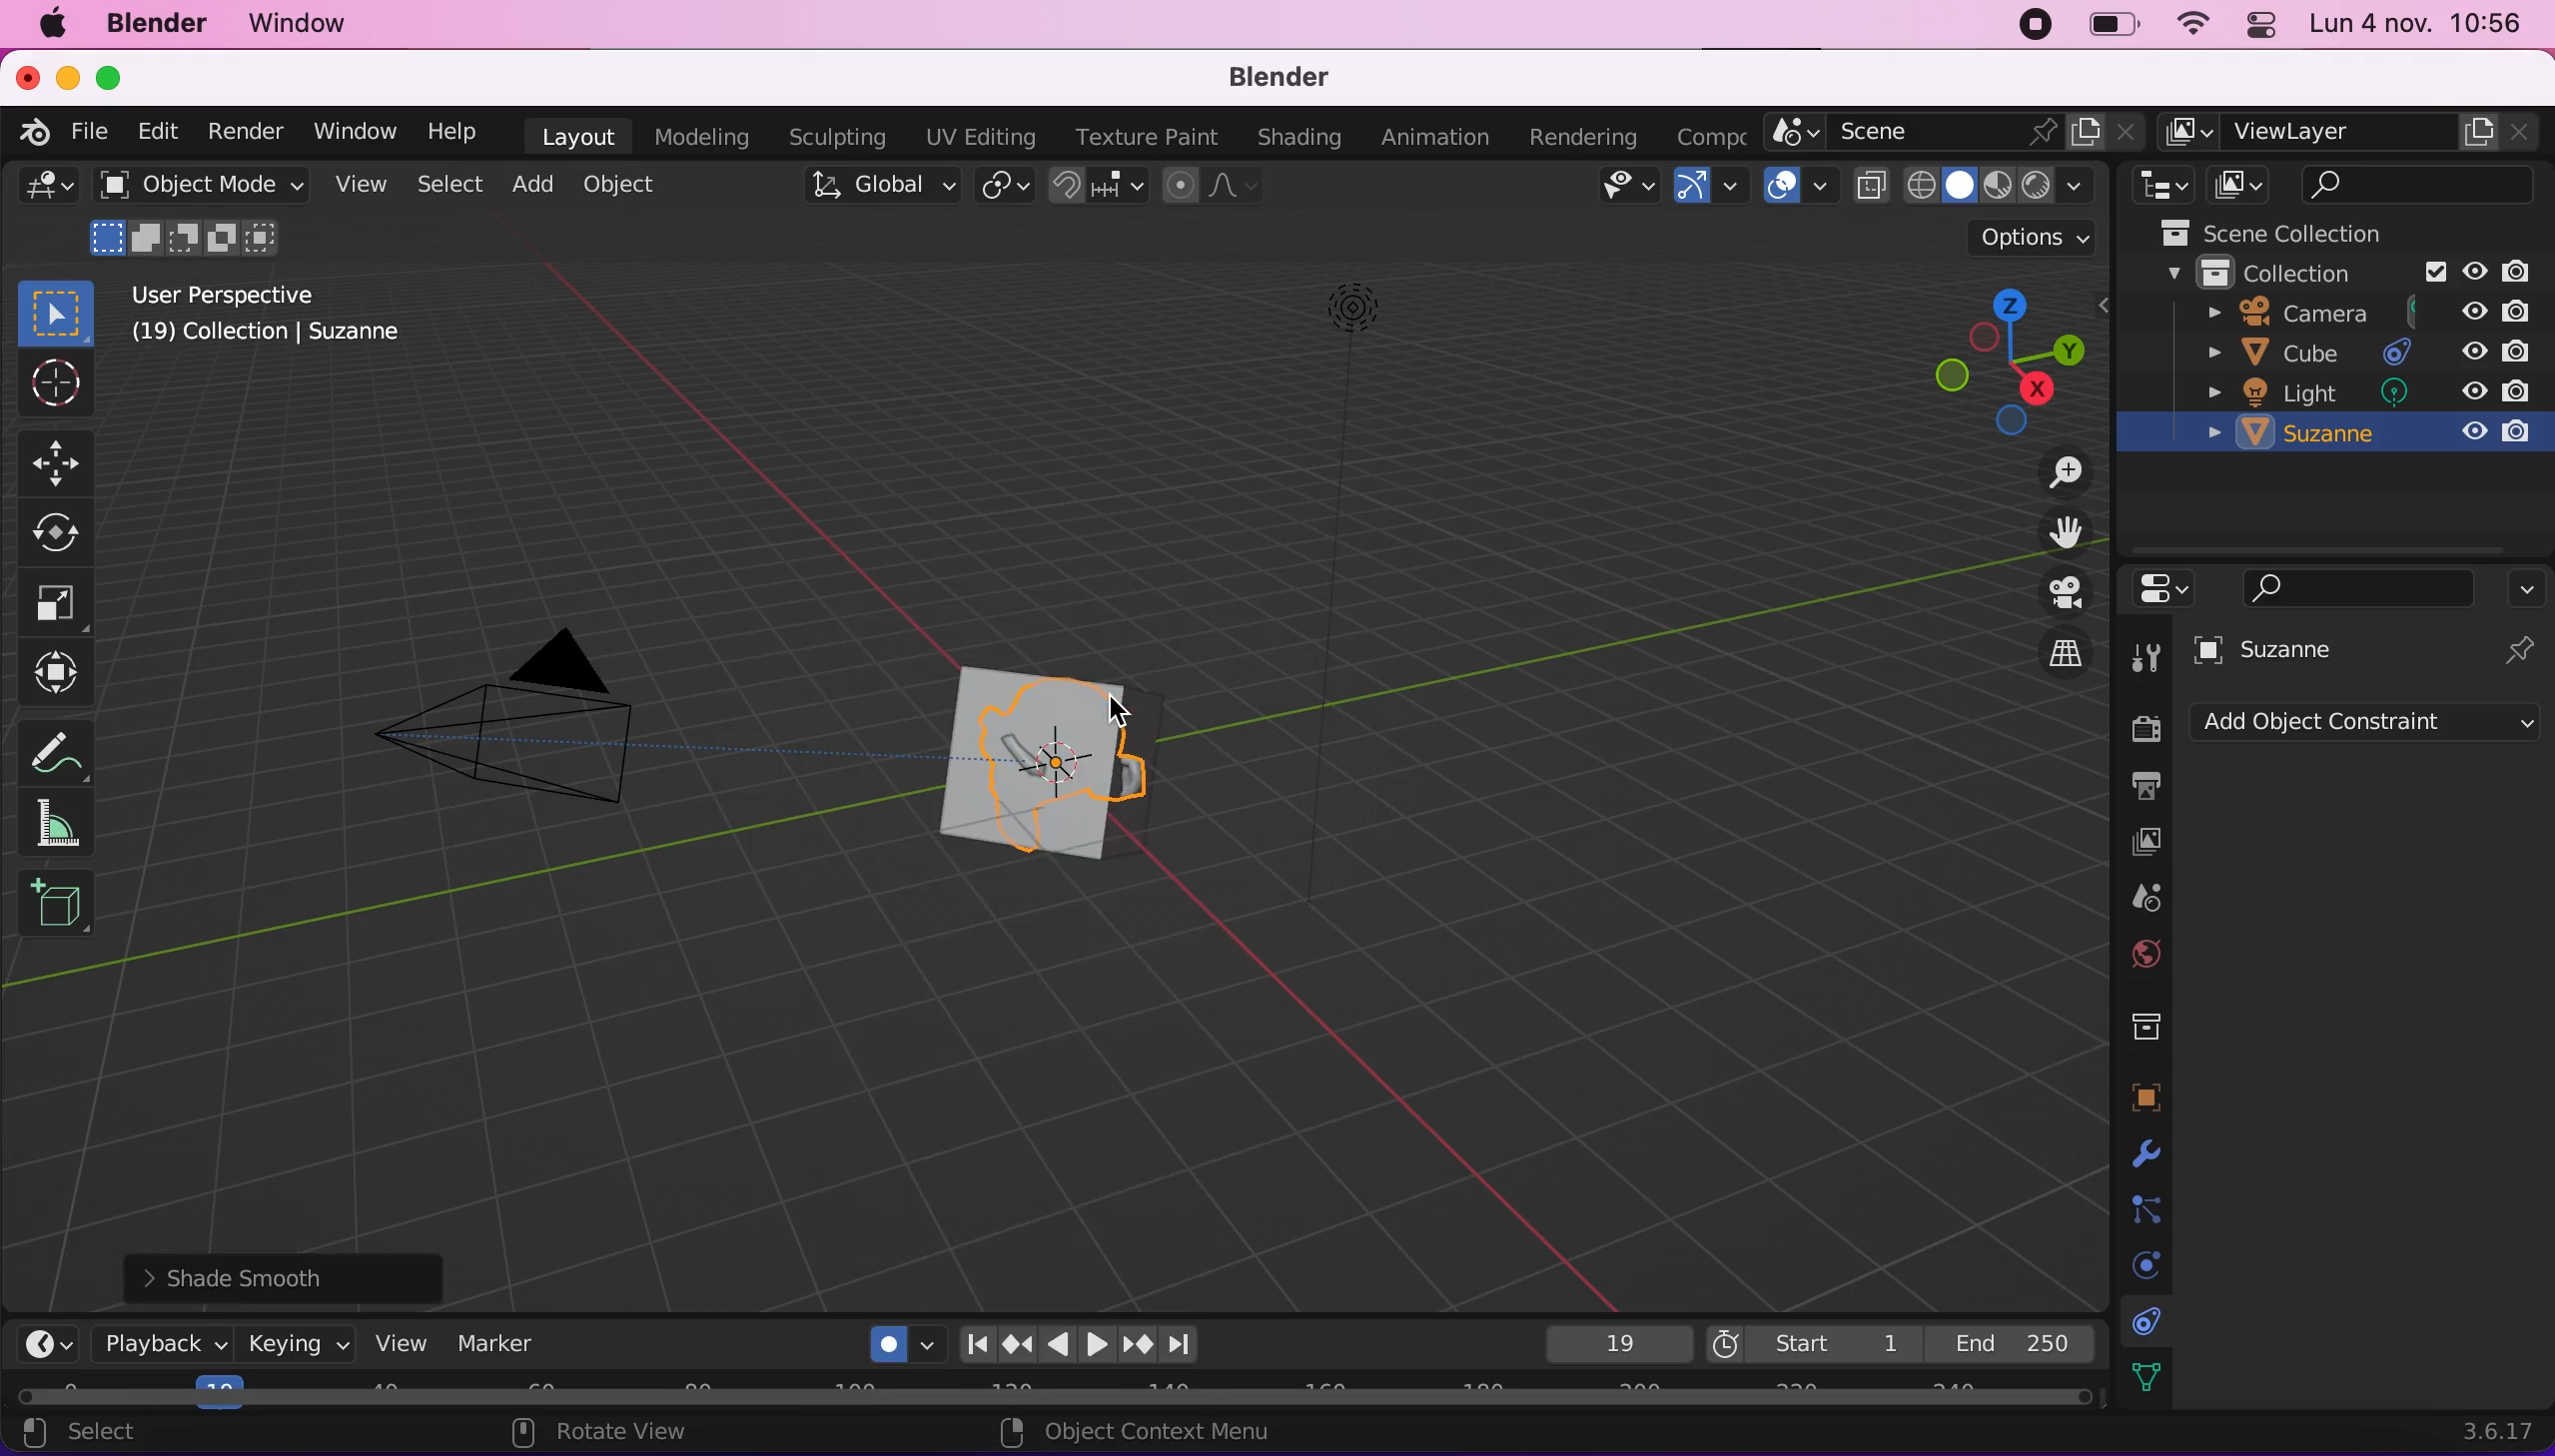 The height and width of the screenshot is (1456, 2555). Describe the element at coordinates (57, 309) in the screenshot. I see `select box` at that location.